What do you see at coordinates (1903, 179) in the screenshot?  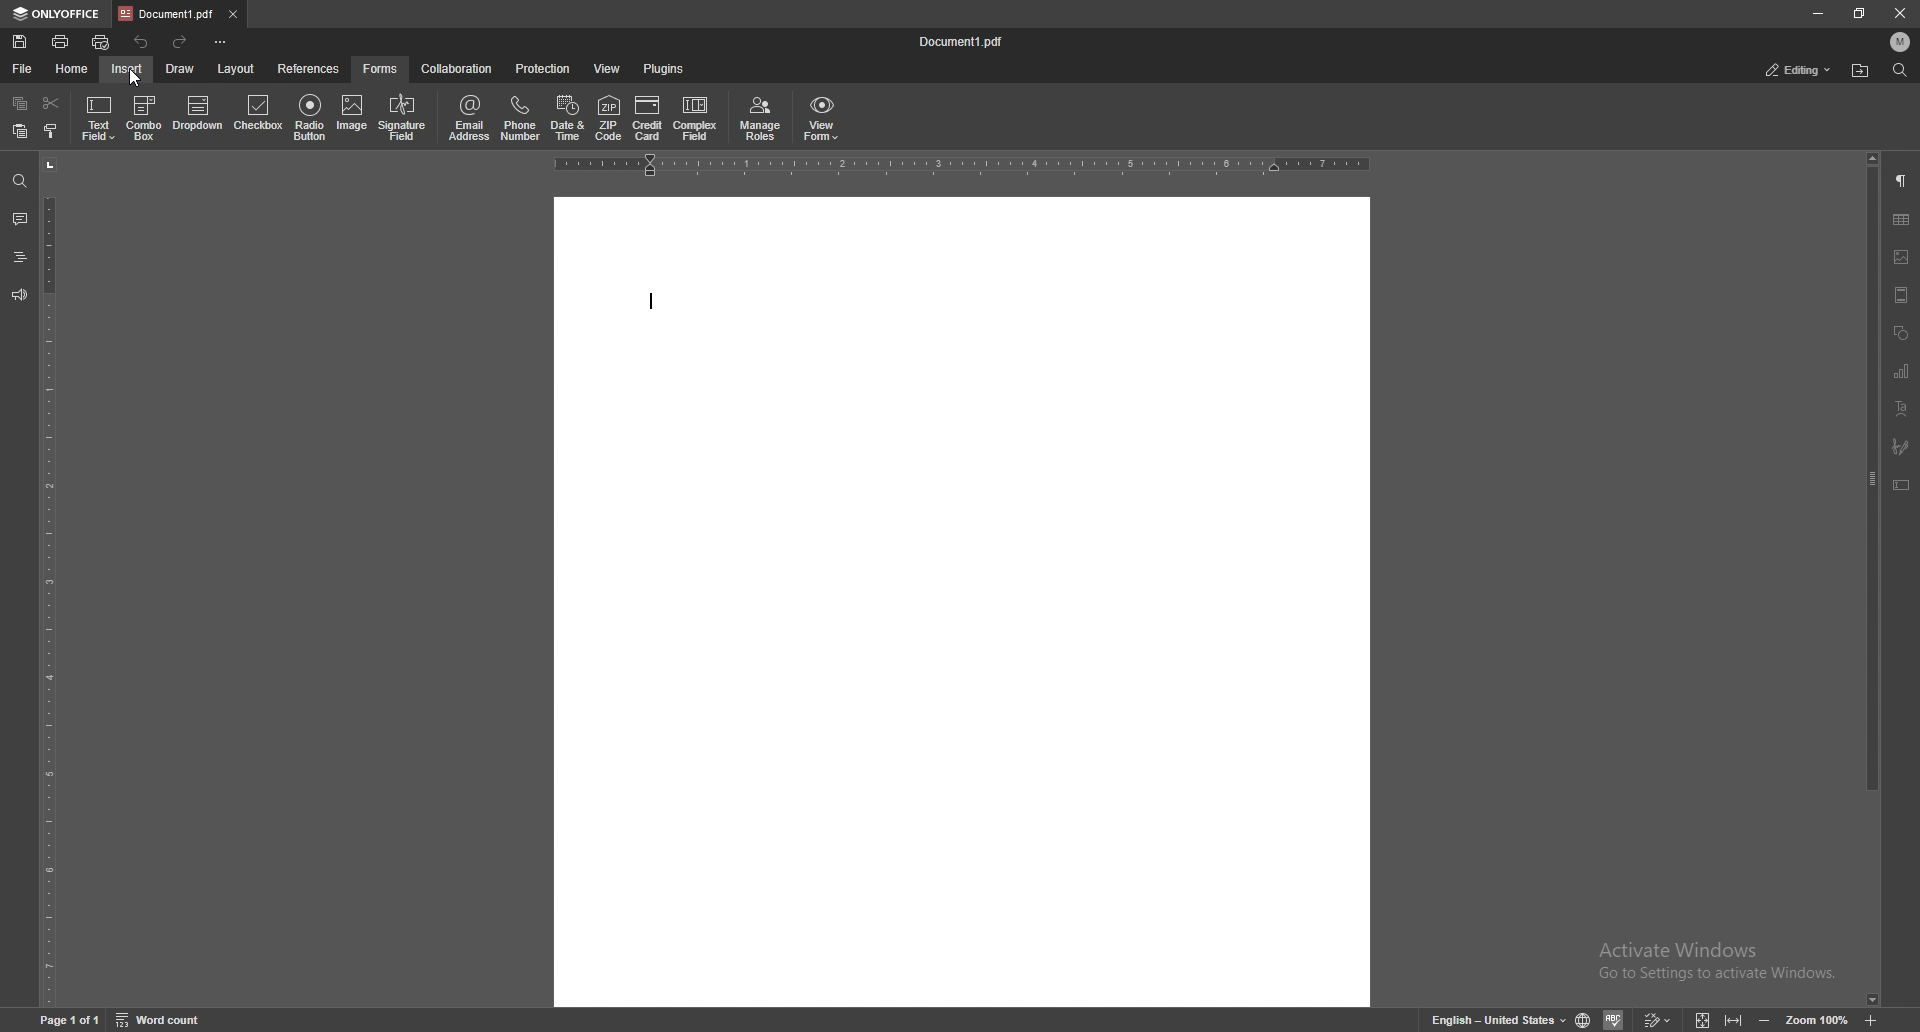 I see `paragraph` at bounding box center [1903, 179].